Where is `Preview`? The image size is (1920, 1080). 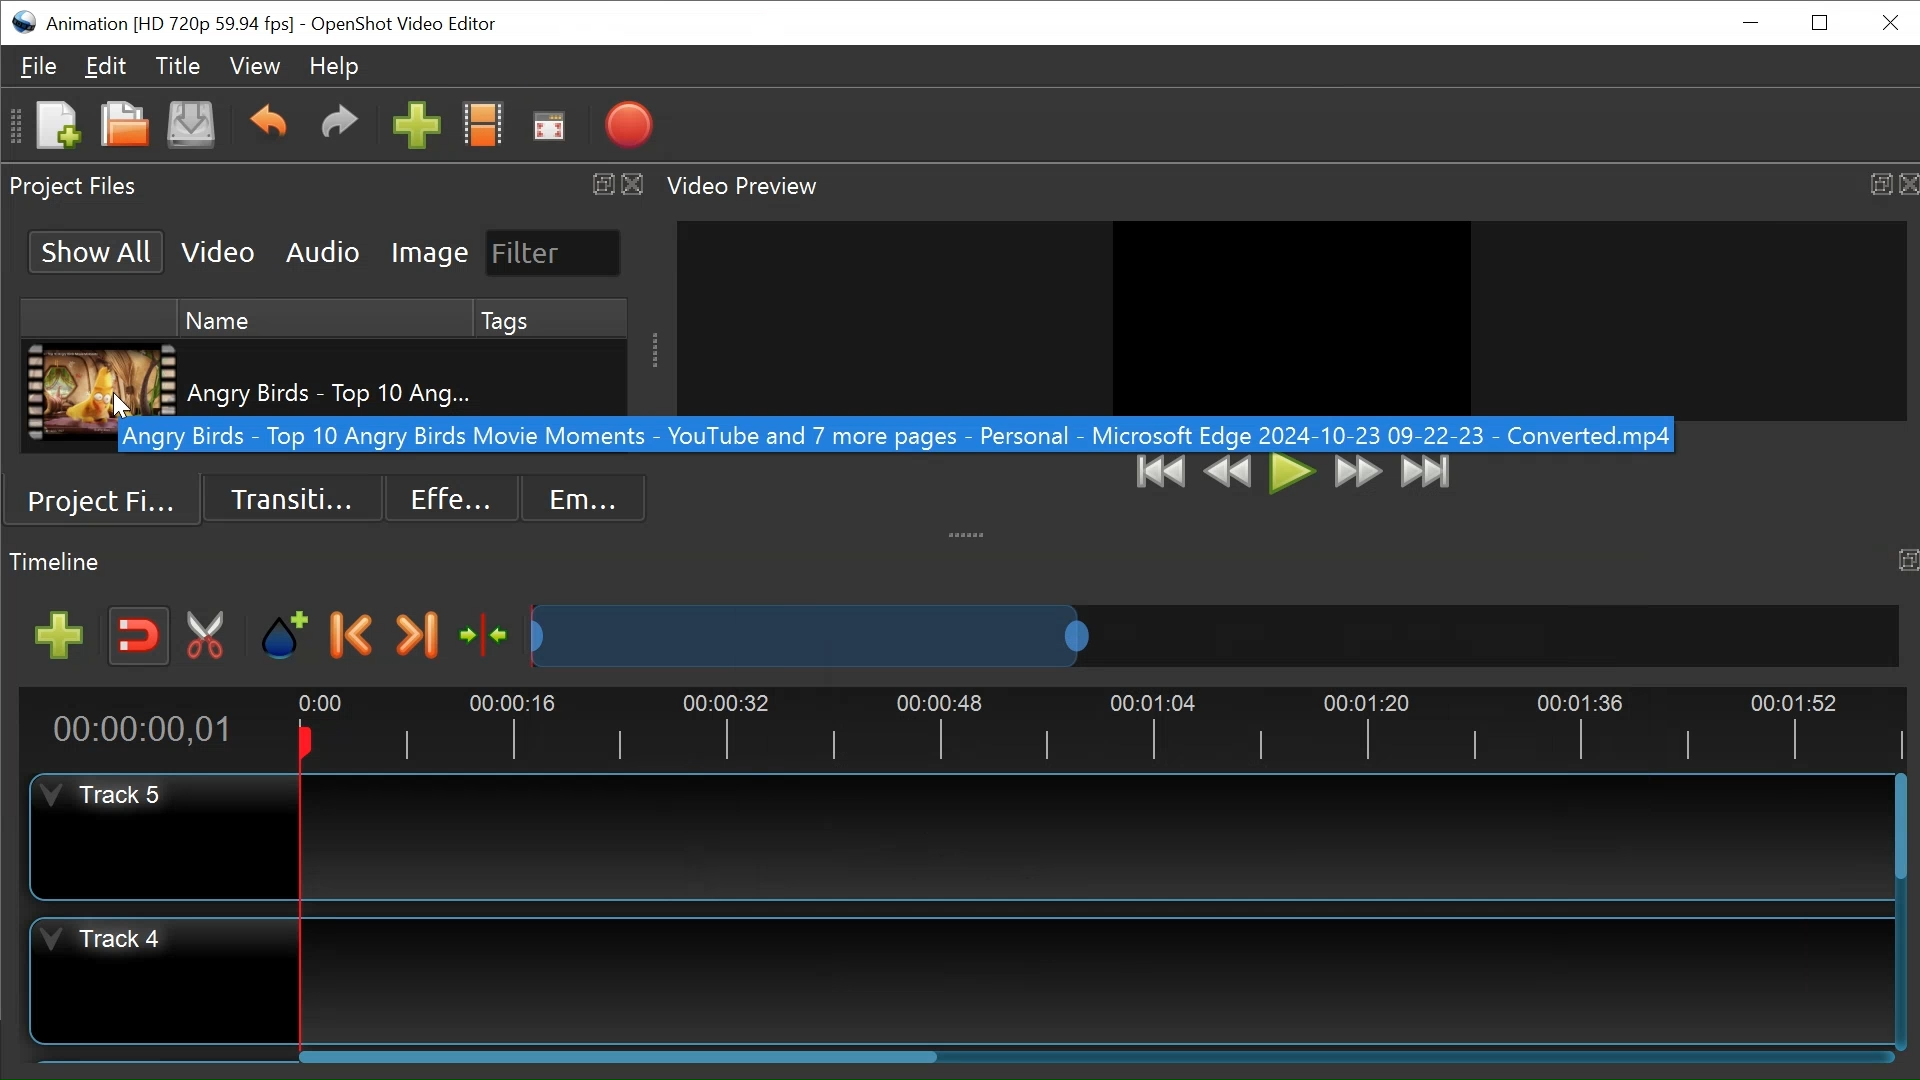
Preview is located at coordinates (1231, 473).